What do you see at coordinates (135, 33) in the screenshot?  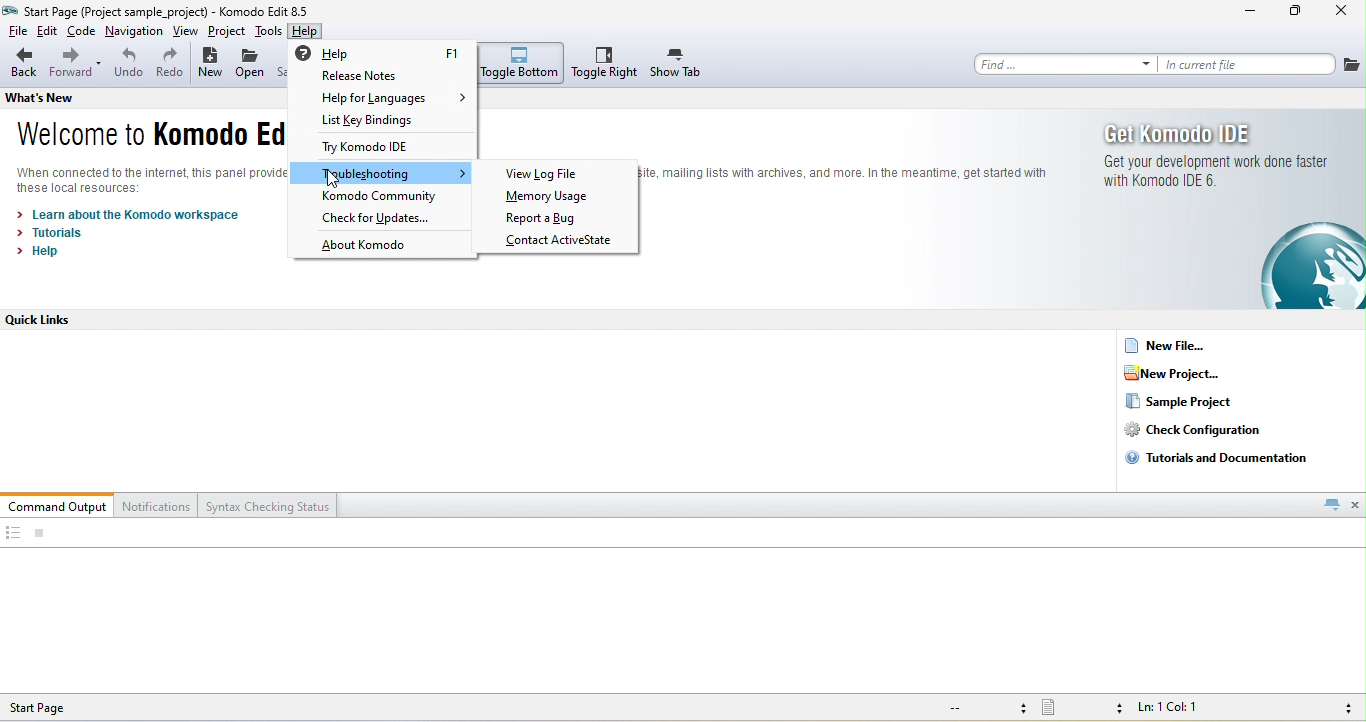 I see `navigation` at bounding box center [135, 33].